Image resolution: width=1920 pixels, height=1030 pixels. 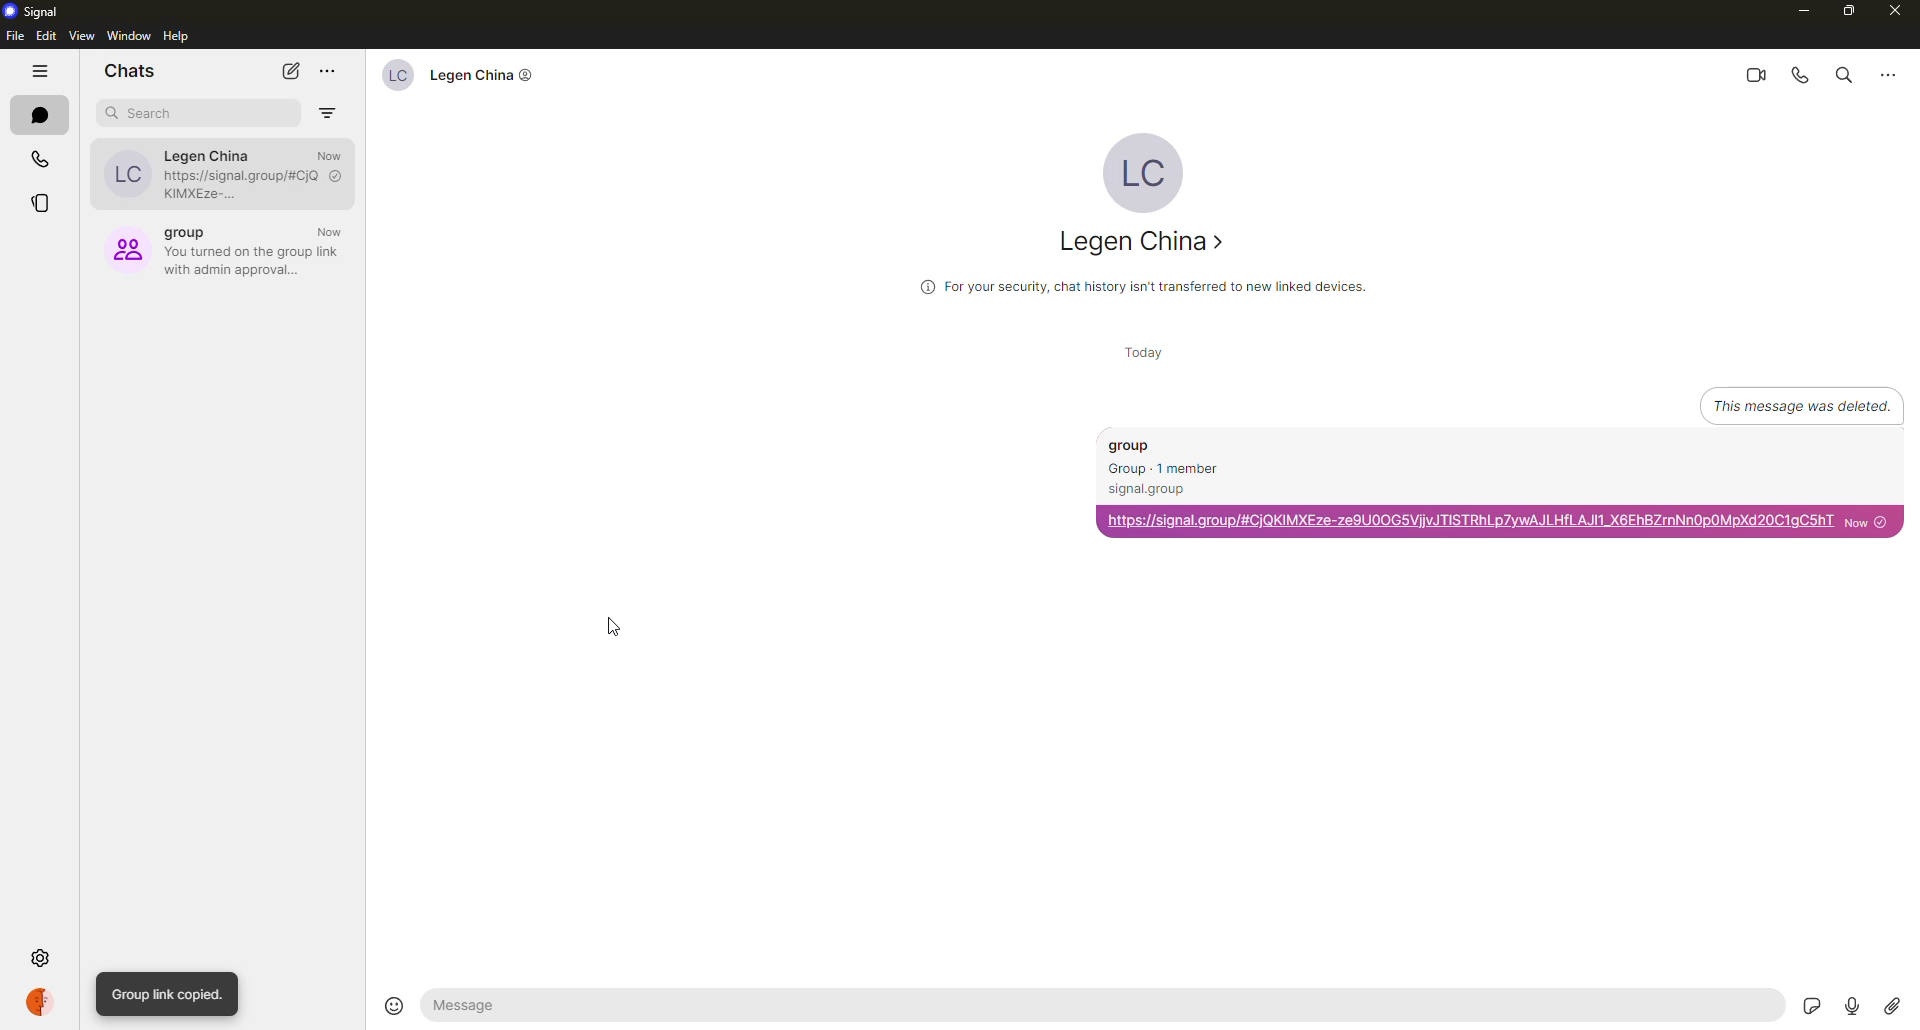 I want to click on day, so click(x=1140, y=353).